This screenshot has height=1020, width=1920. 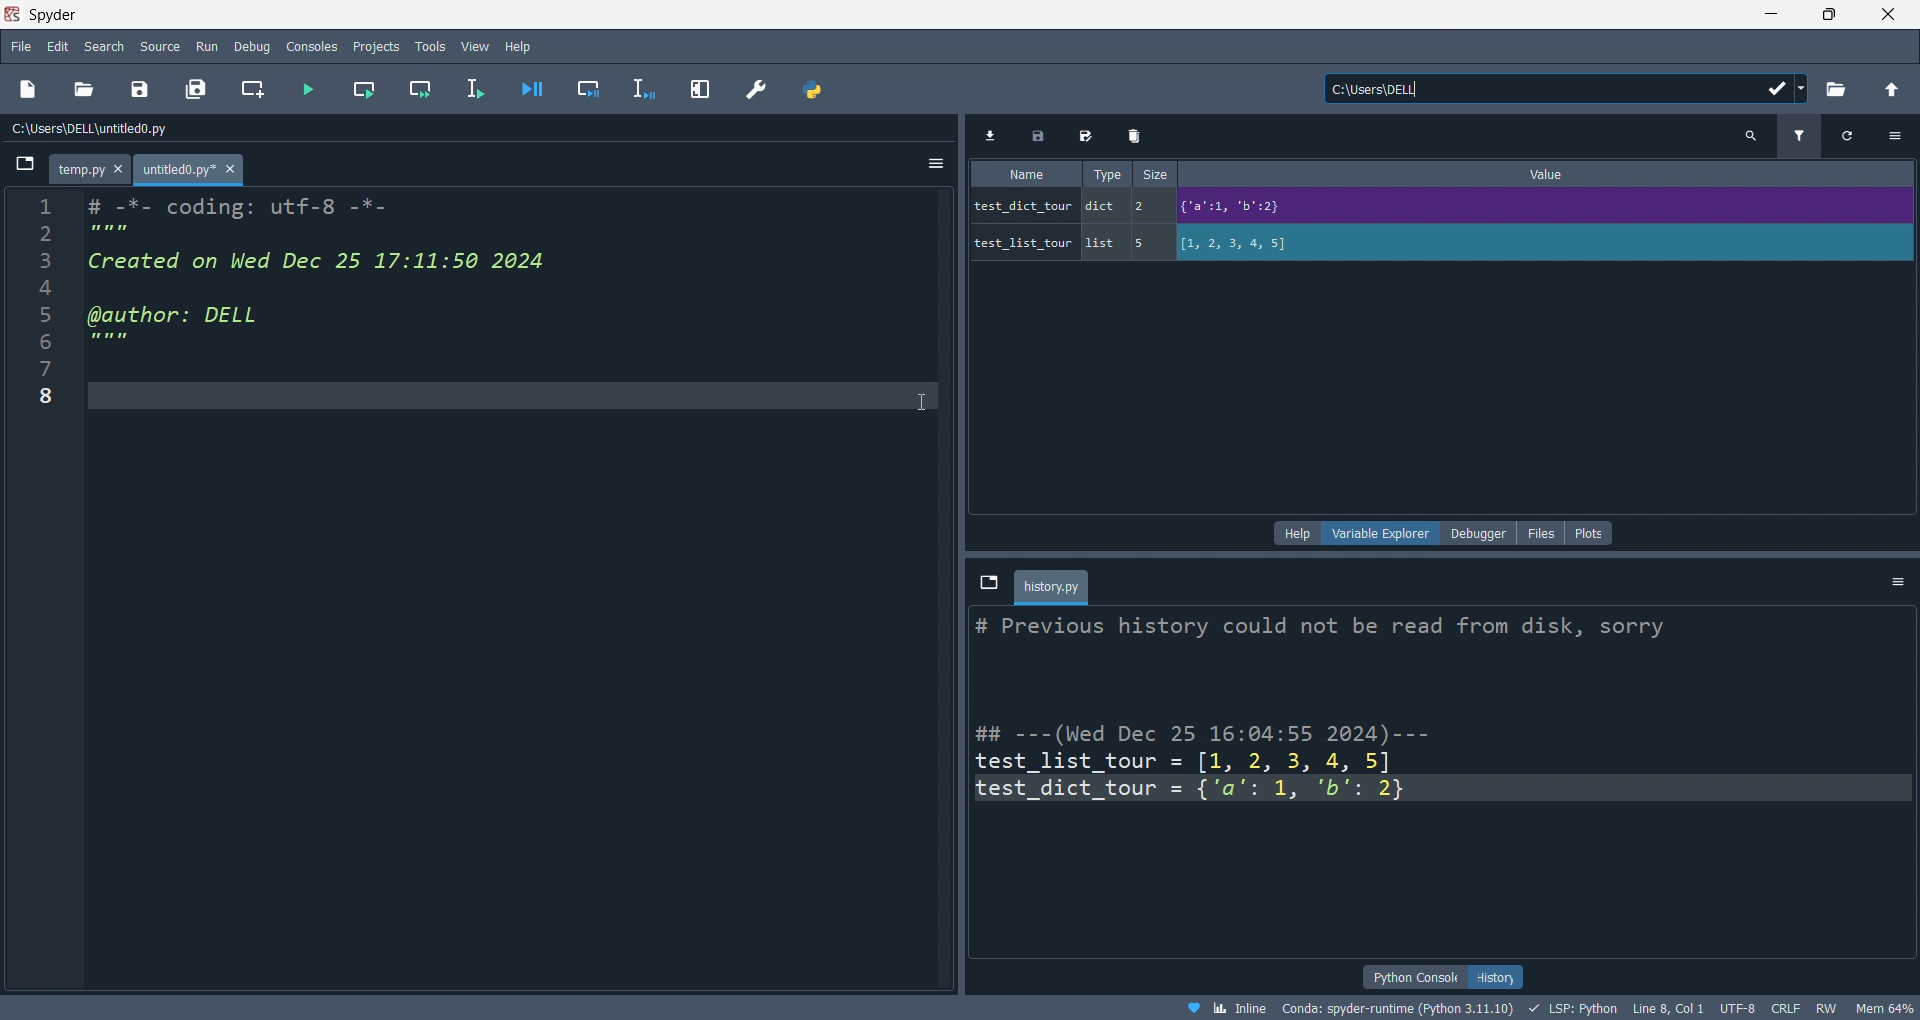 I want to click on path manager, so click(x=810, y=90).